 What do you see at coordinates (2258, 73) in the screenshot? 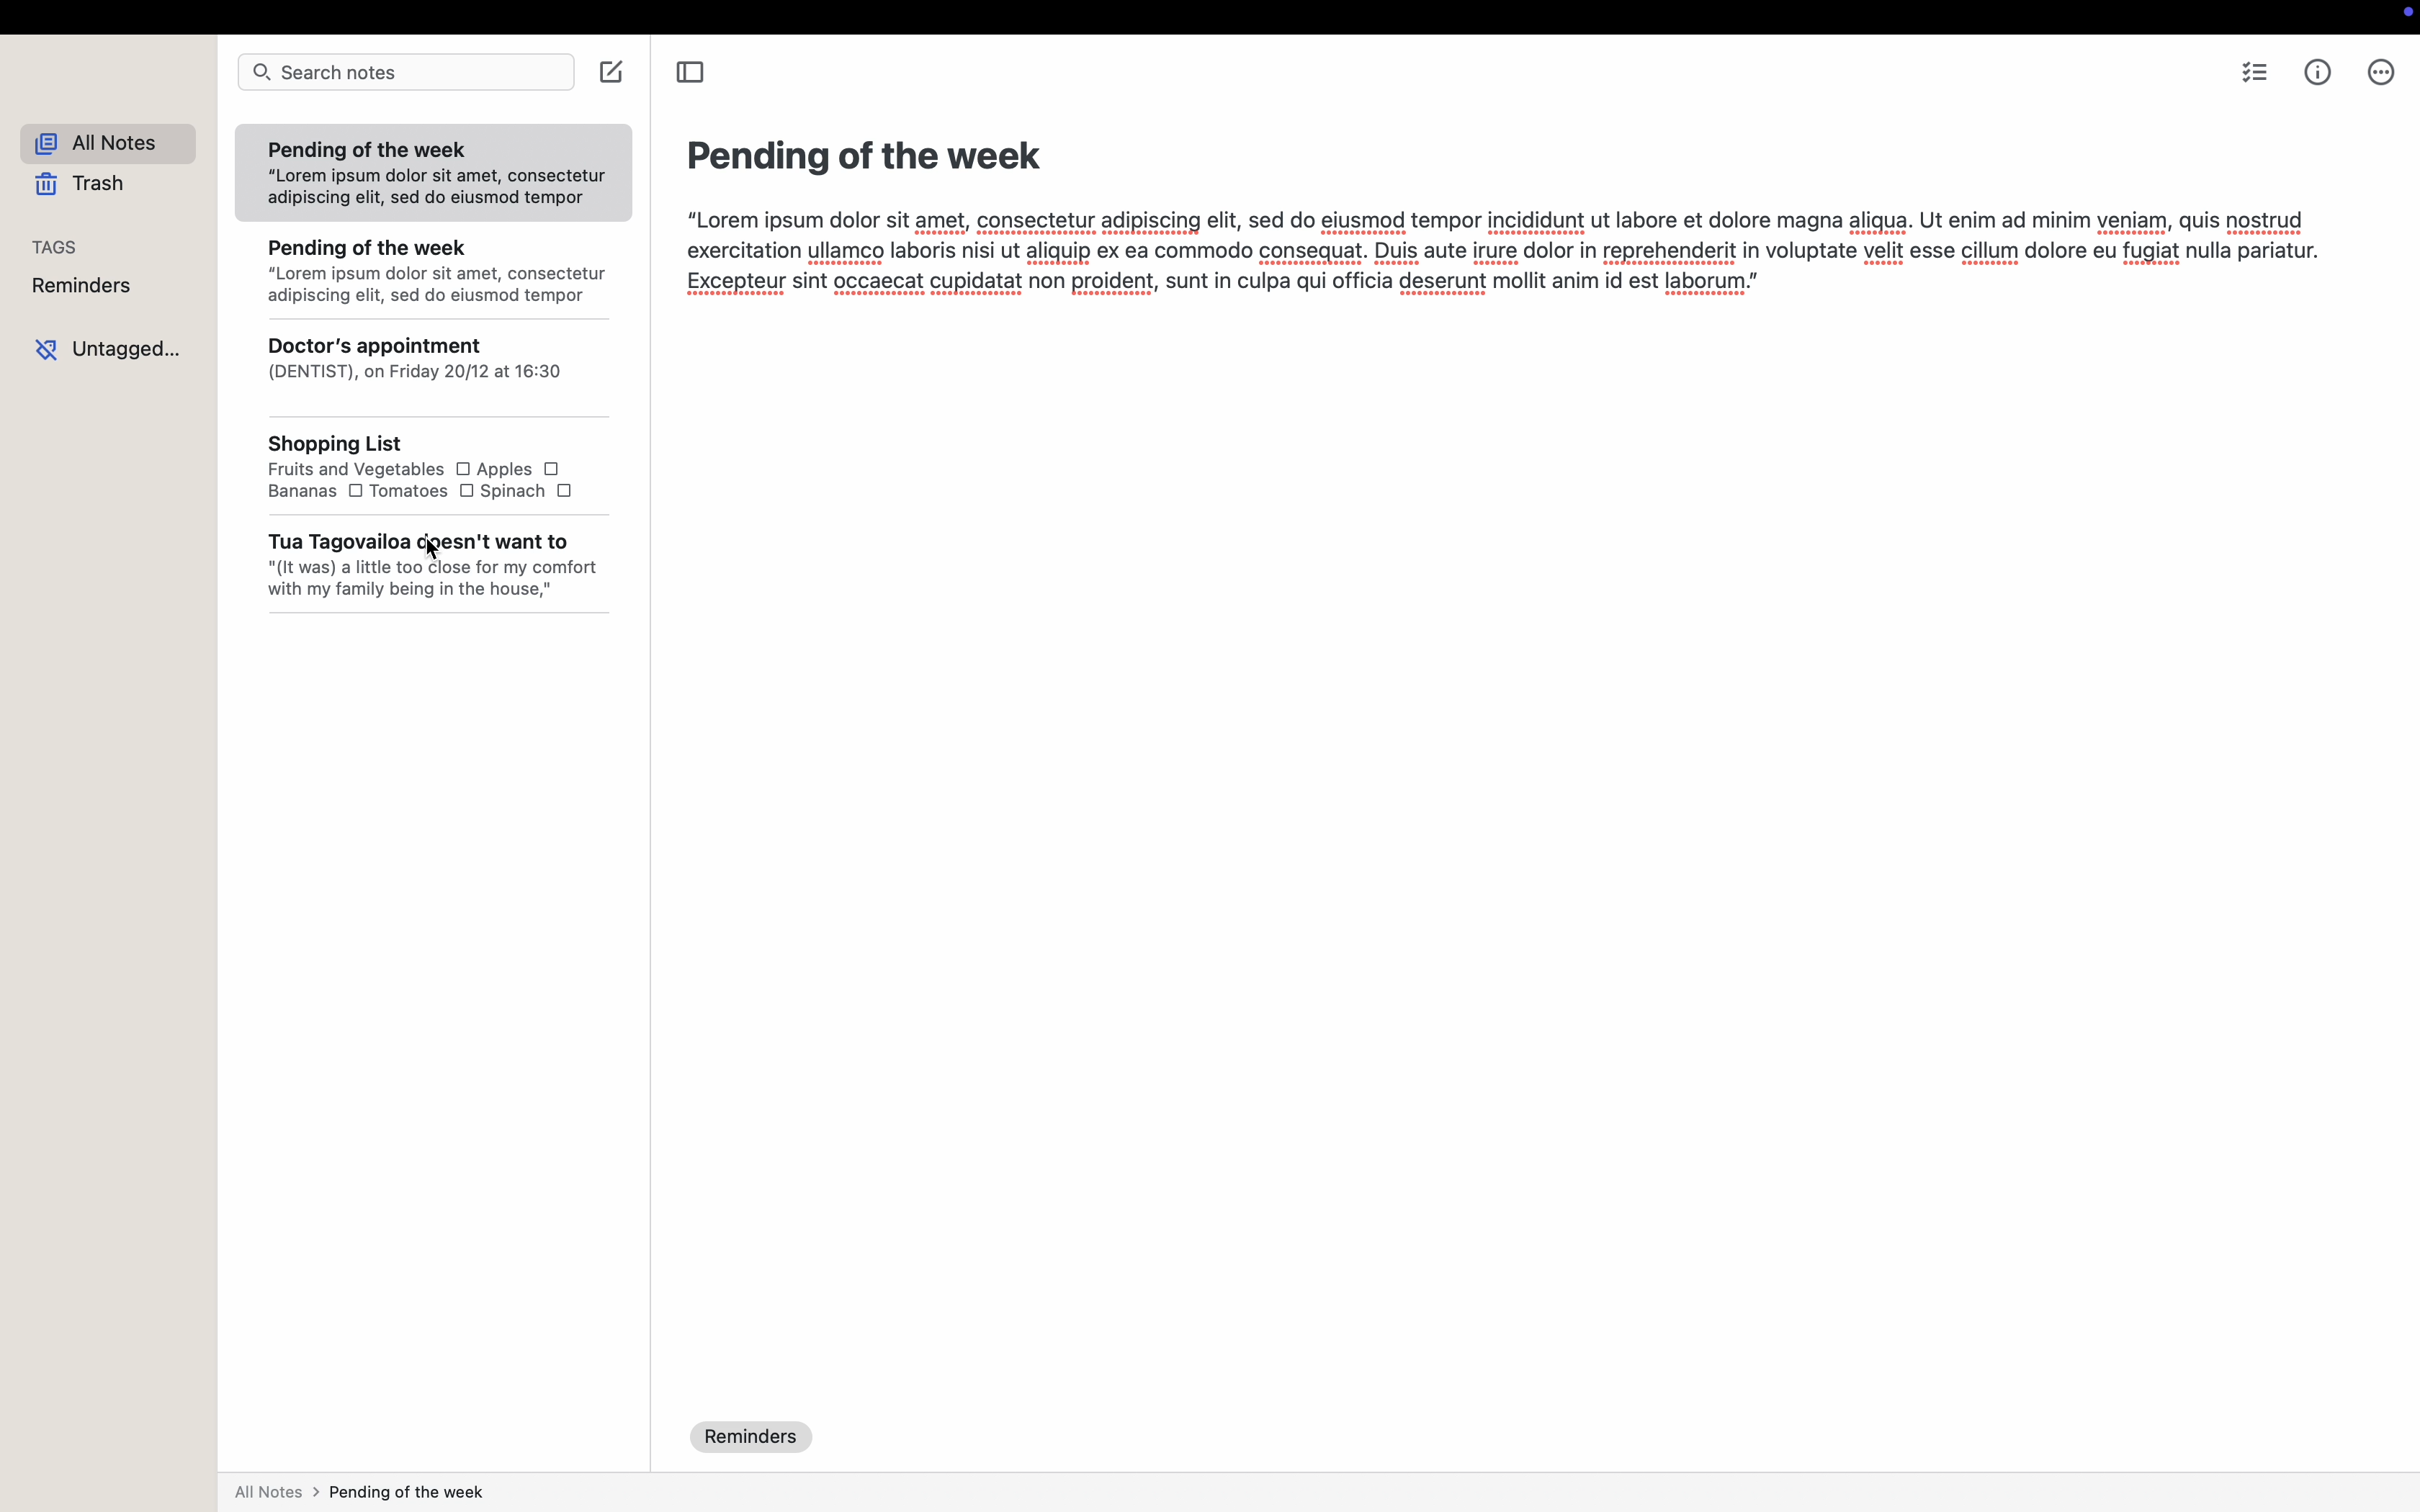
I see `check list` at bounding box center [2258, 73].